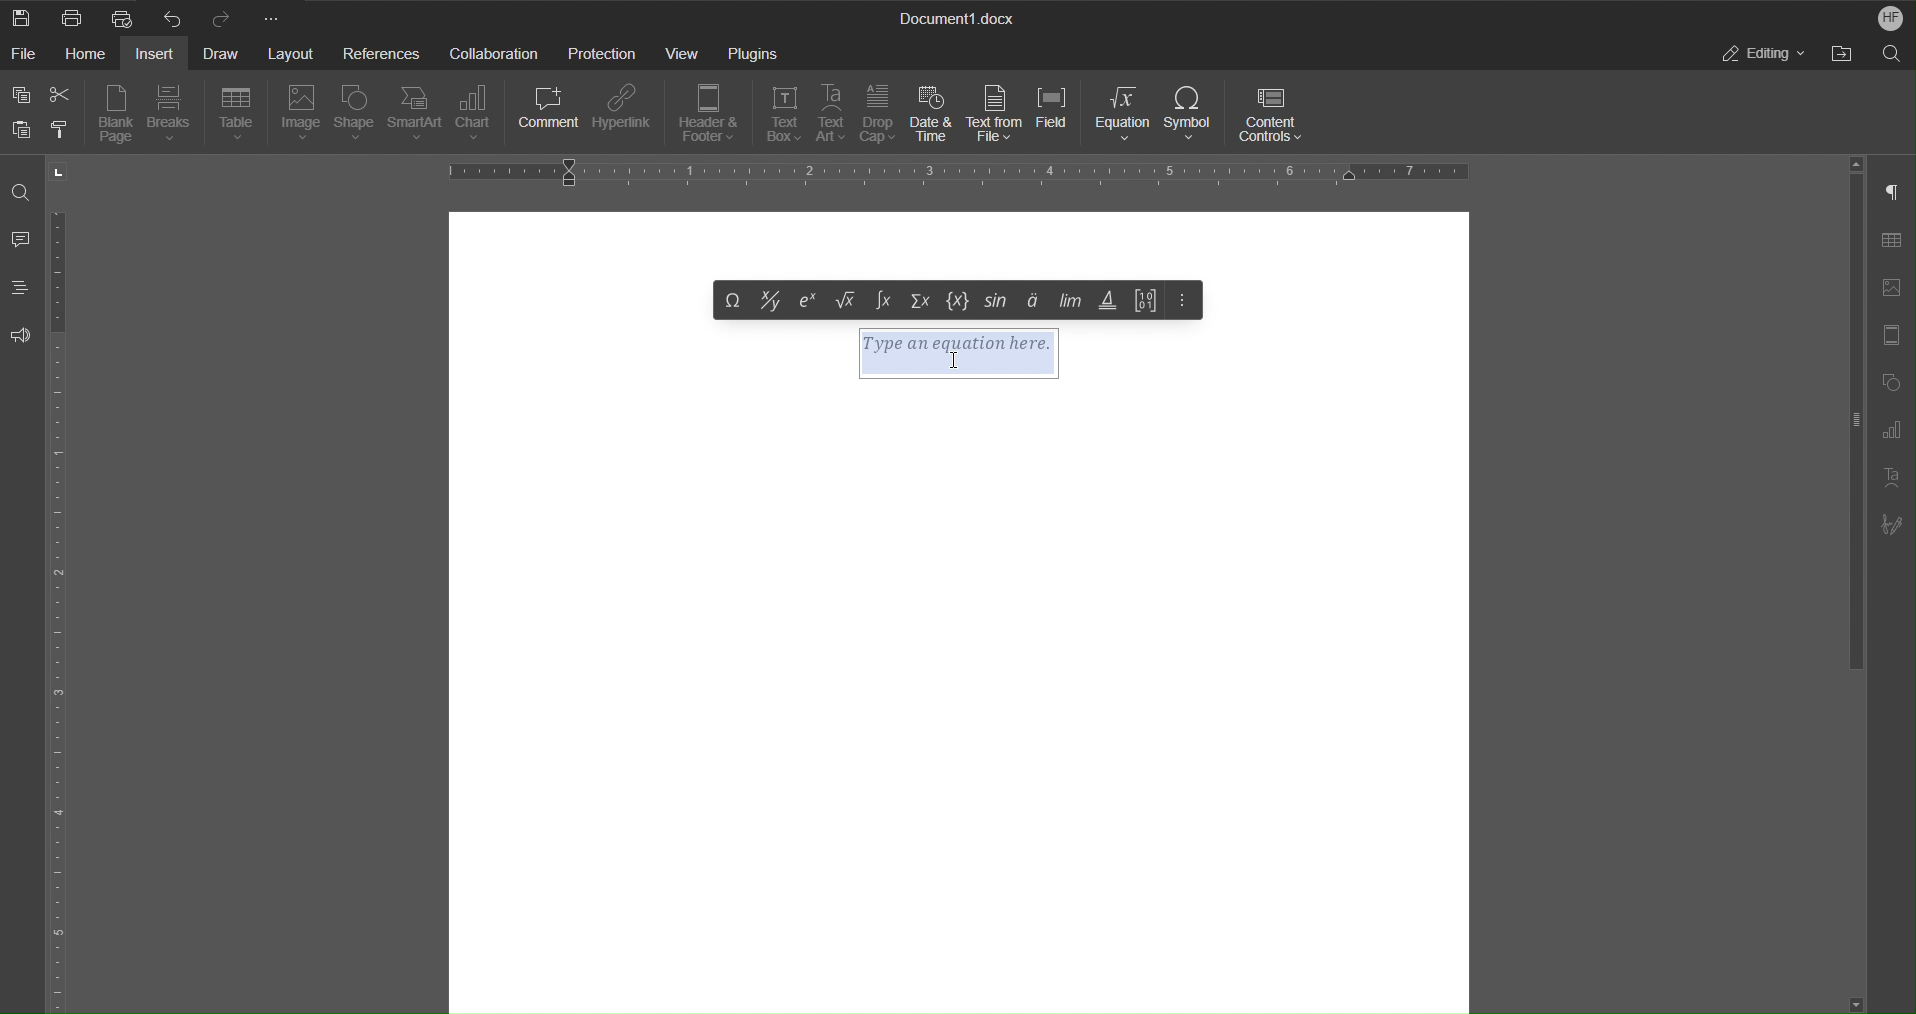 This screenshot has height=1014, width=1916. What do you see at coordinates (755, 51) in the screenshot?
I see `Plugins` at bounding box center [755, 51].